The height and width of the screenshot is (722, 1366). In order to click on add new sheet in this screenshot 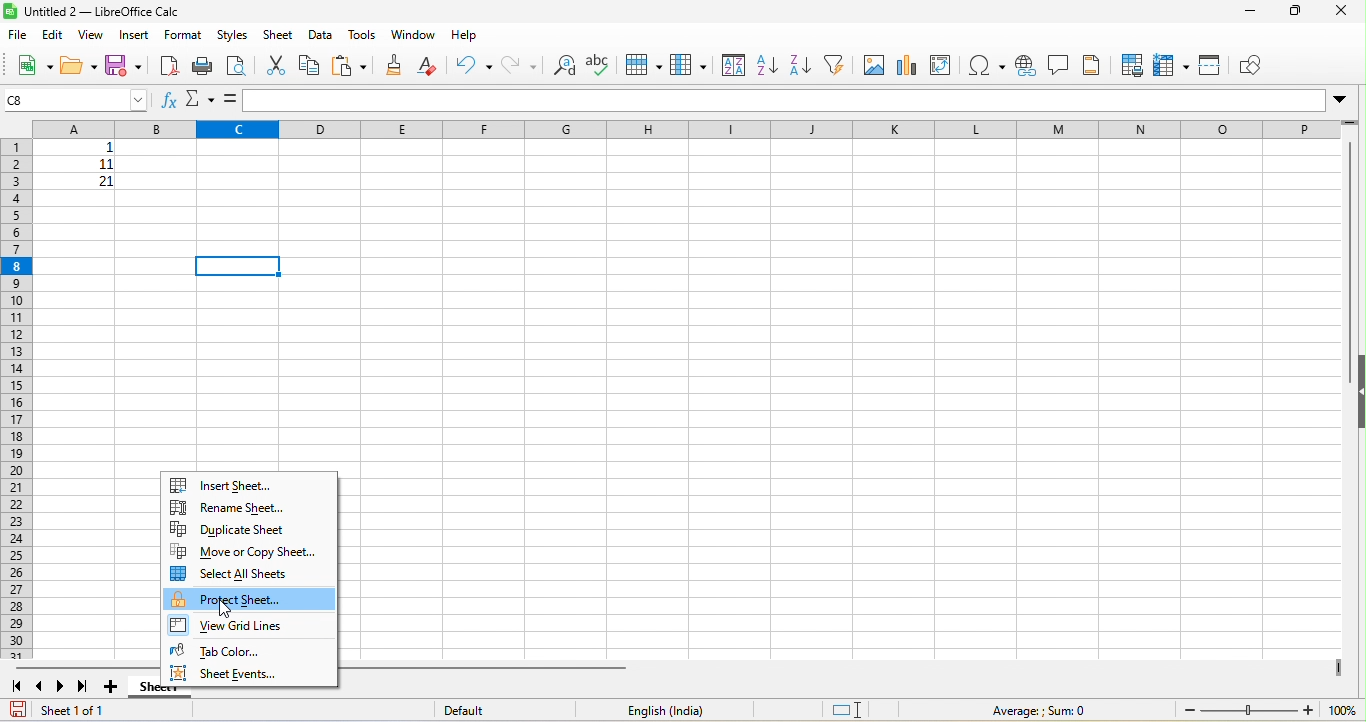, I will do `click(112, 687)`.